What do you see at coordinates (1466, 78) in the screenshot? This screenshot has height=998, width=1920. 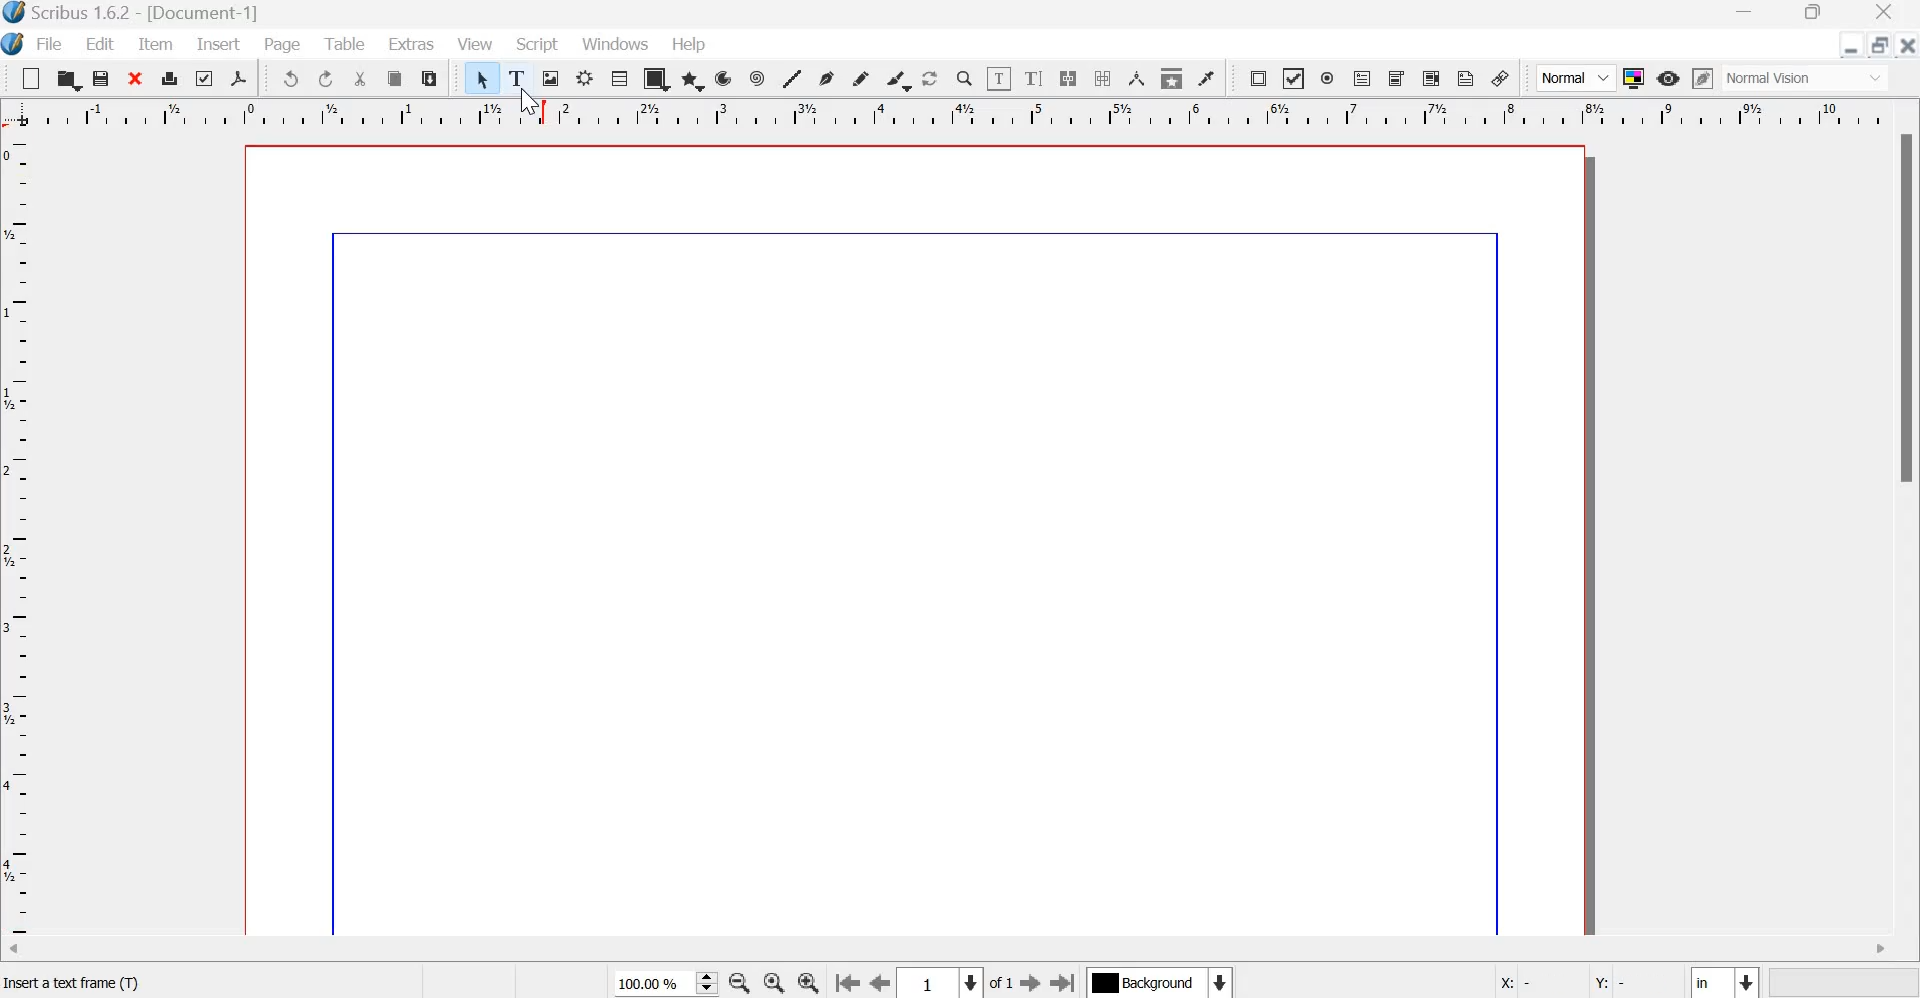 I see `Text Annotation` at bounding box center [1466, 78].